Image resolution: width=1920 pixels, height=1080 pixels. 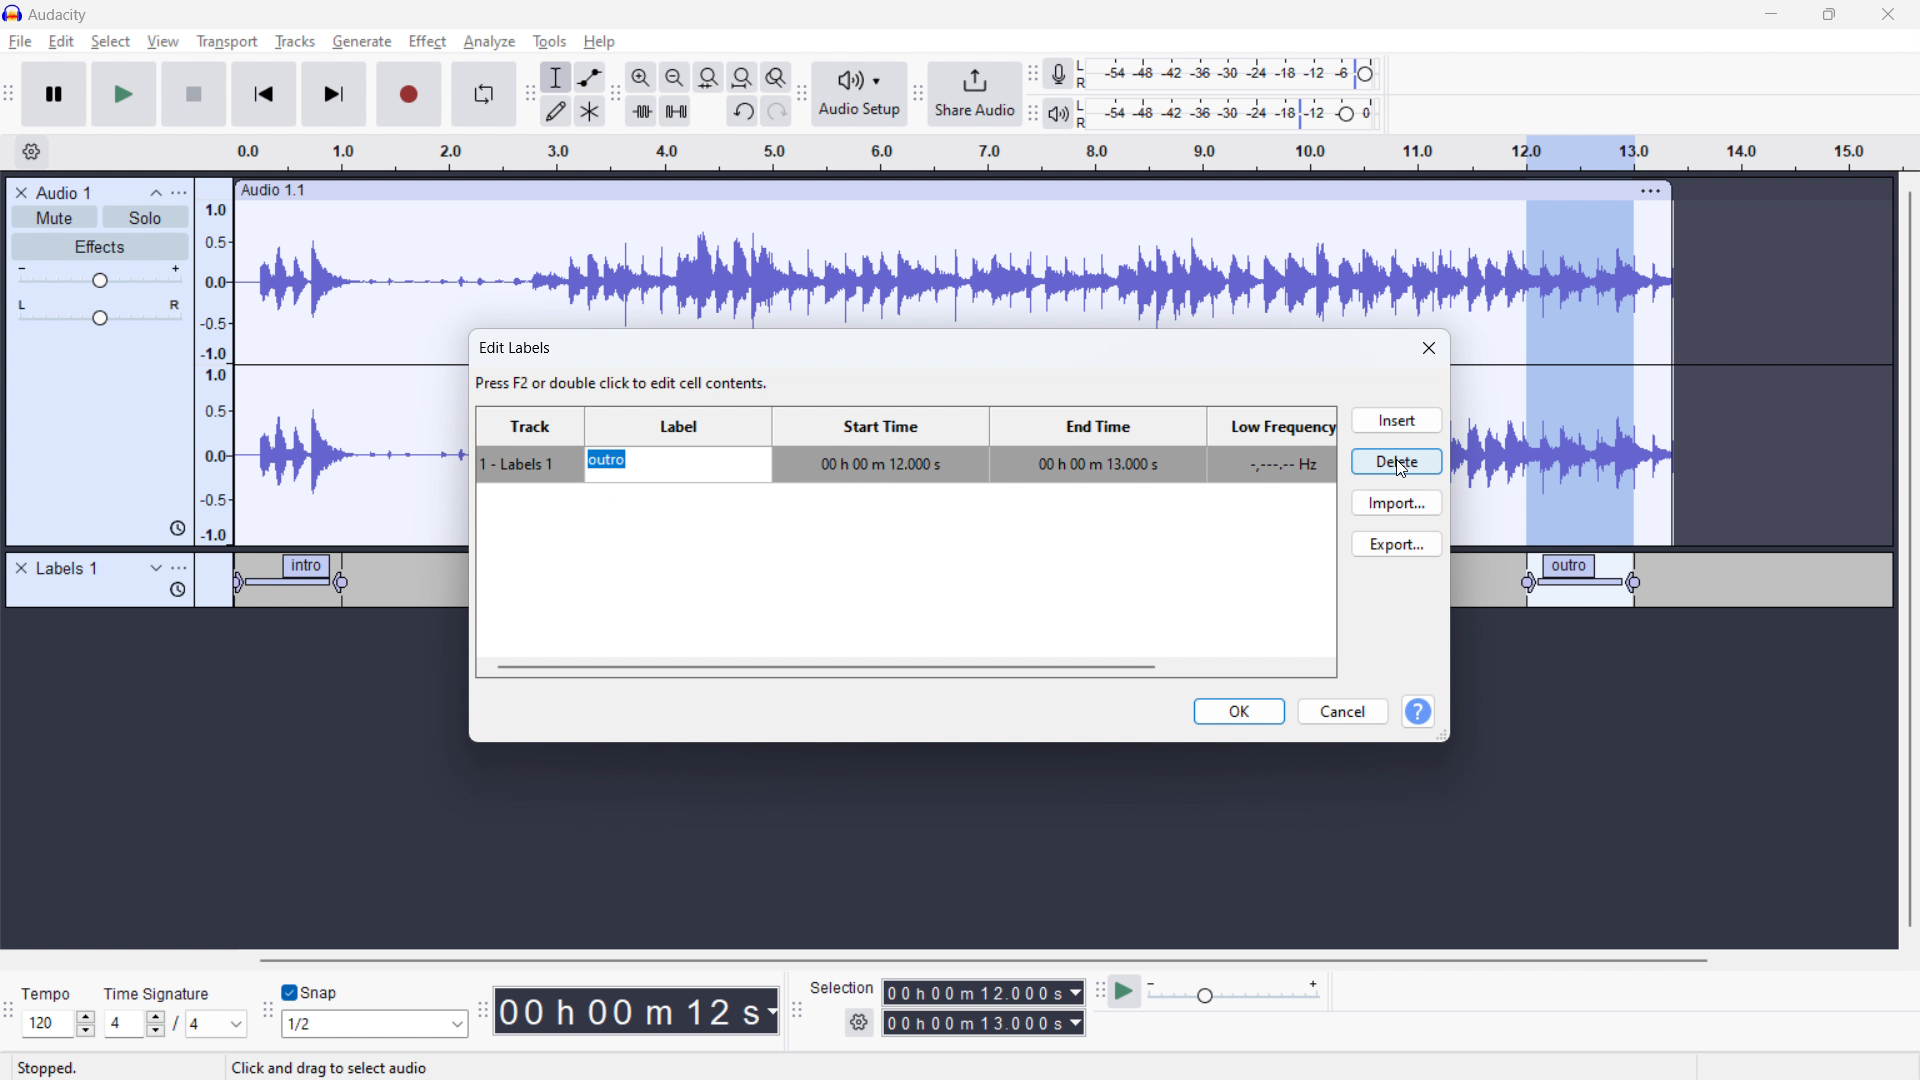 What do you see at coordinates (1086, 76) in the screenshot?
I see `left and right channels` at bounding box center [1086, 76].